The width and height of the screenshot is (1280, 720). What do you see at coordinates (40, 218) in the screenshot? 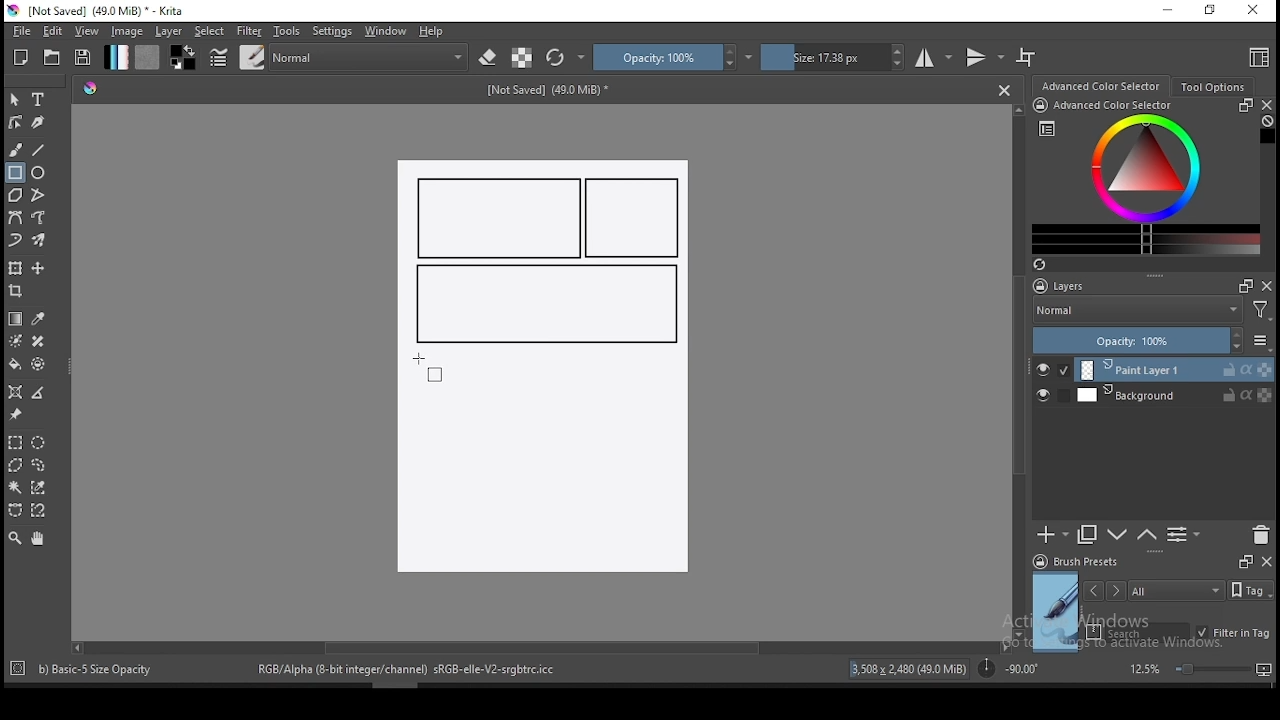
I see `freehand path tool` at bounding box center [40, 218].